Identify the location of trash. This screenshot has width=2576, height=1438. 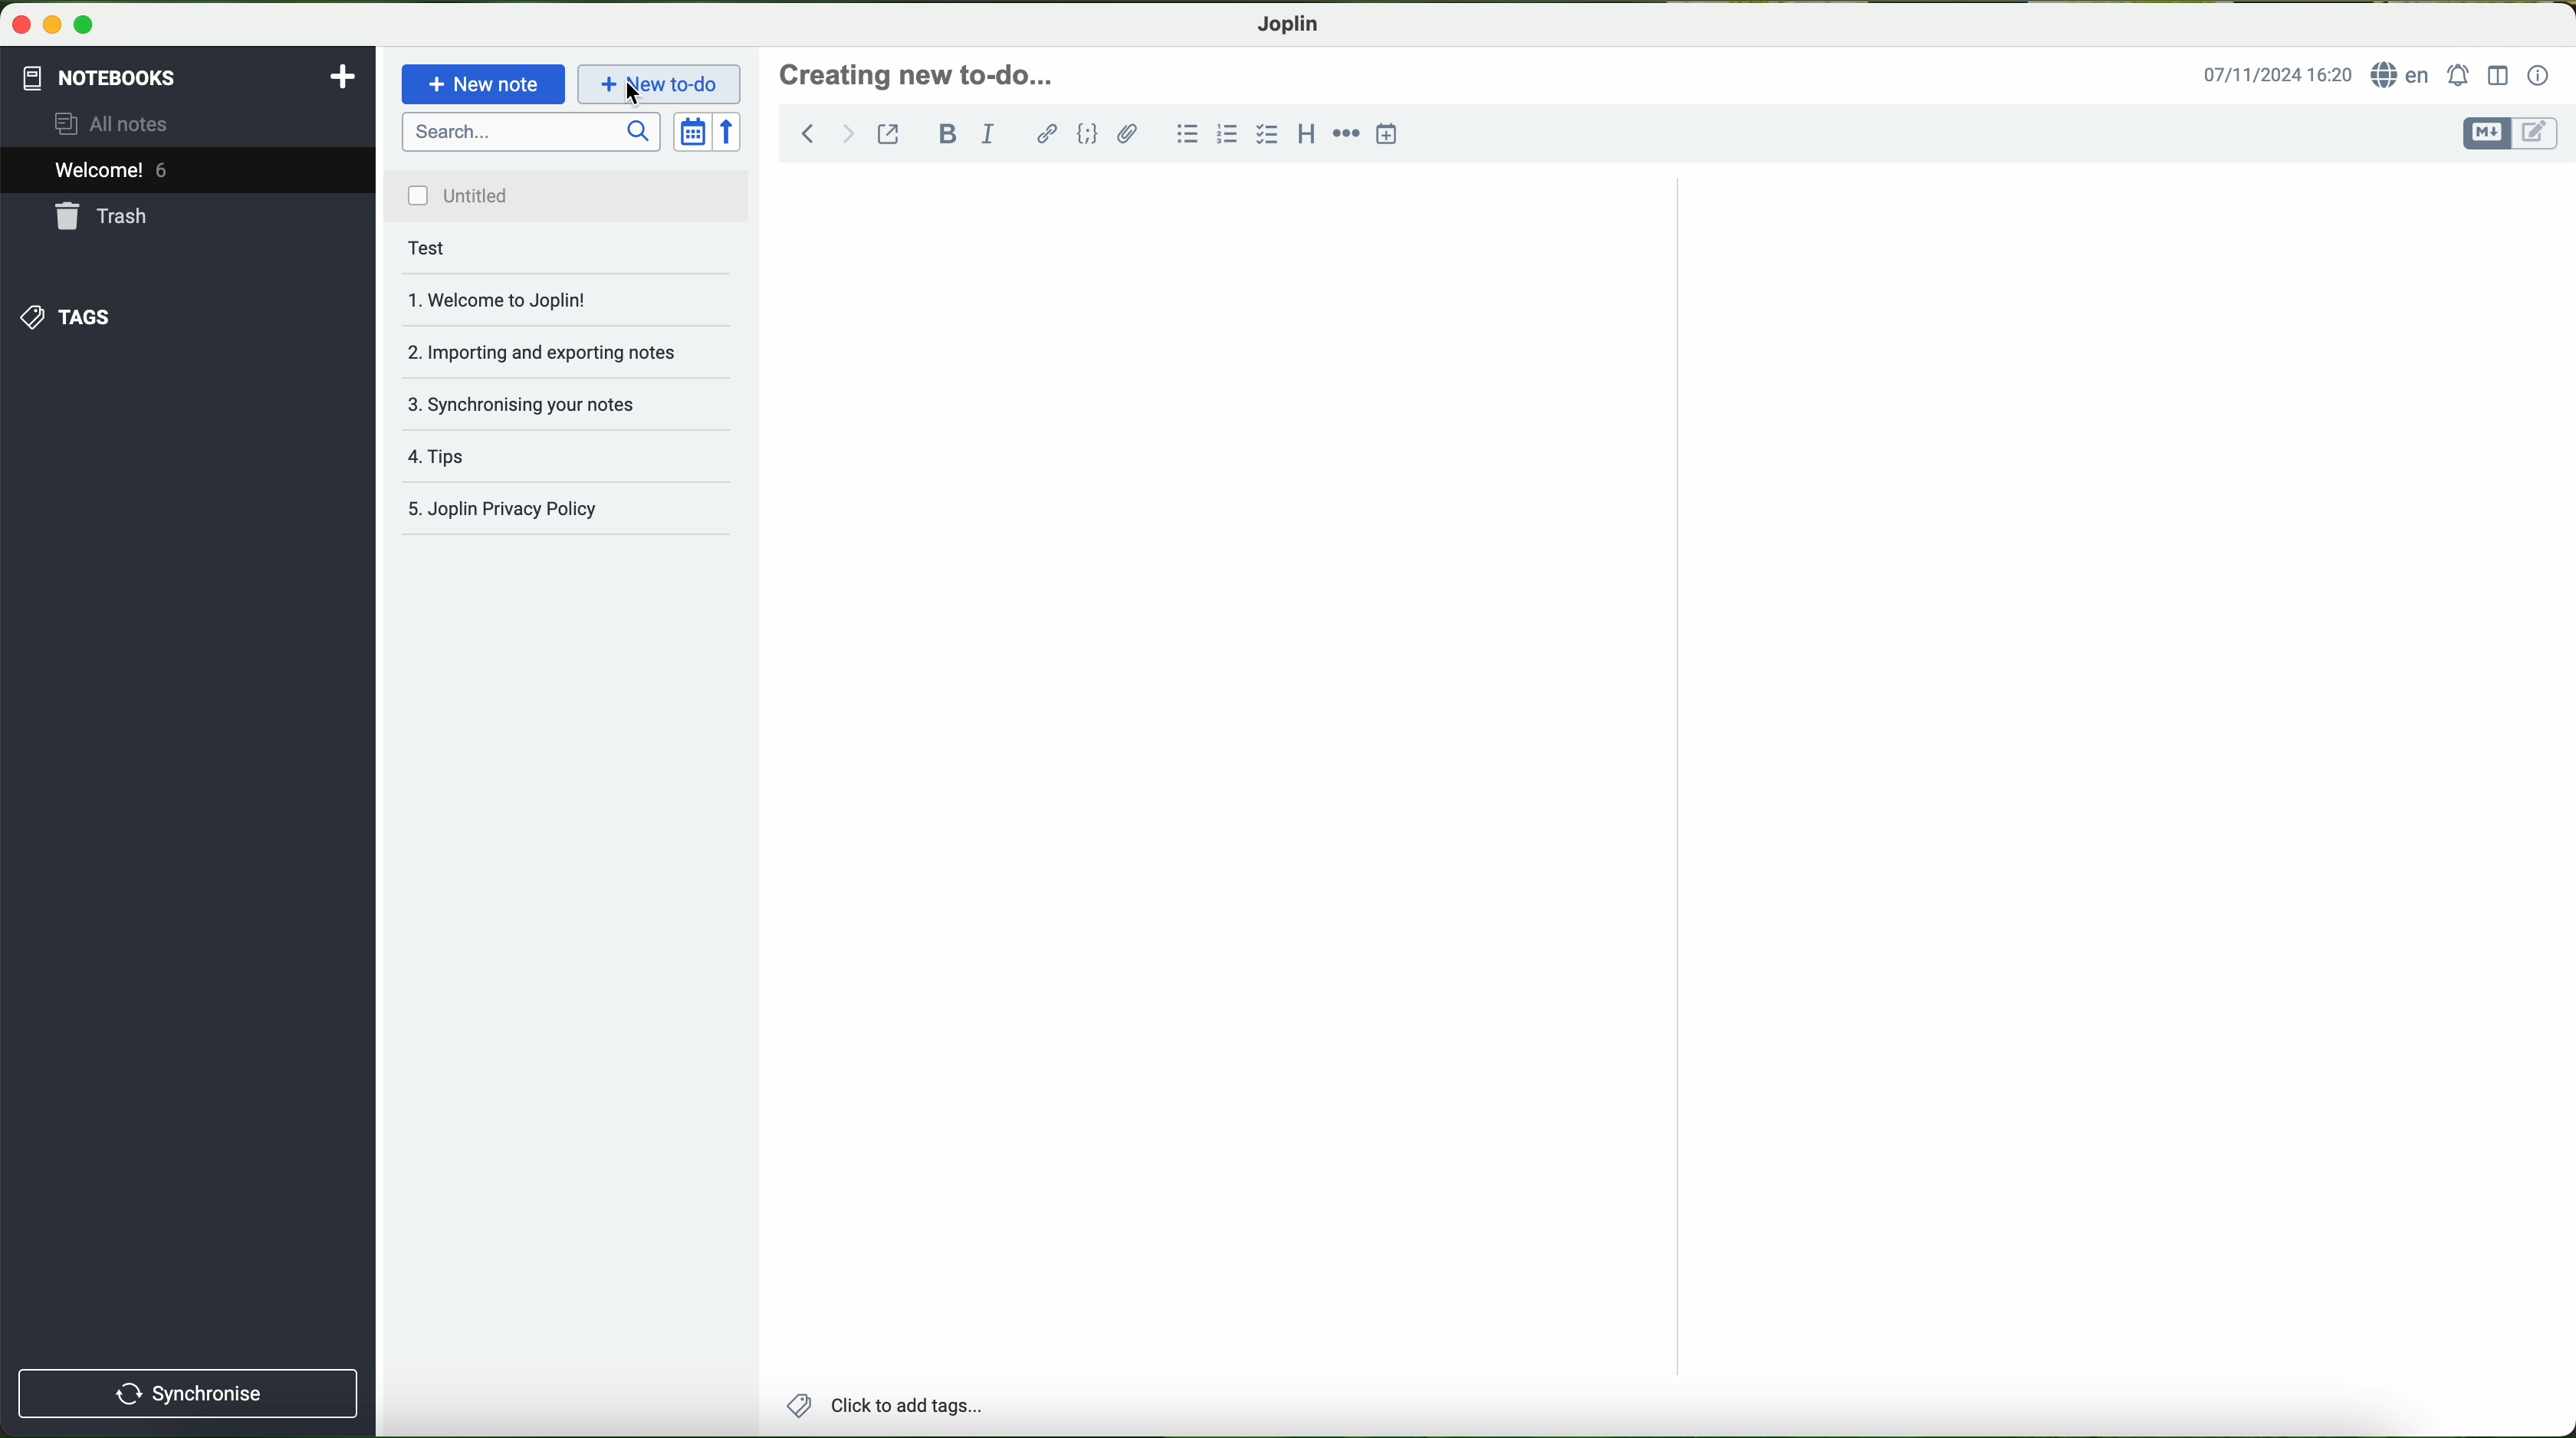
(109, 218).